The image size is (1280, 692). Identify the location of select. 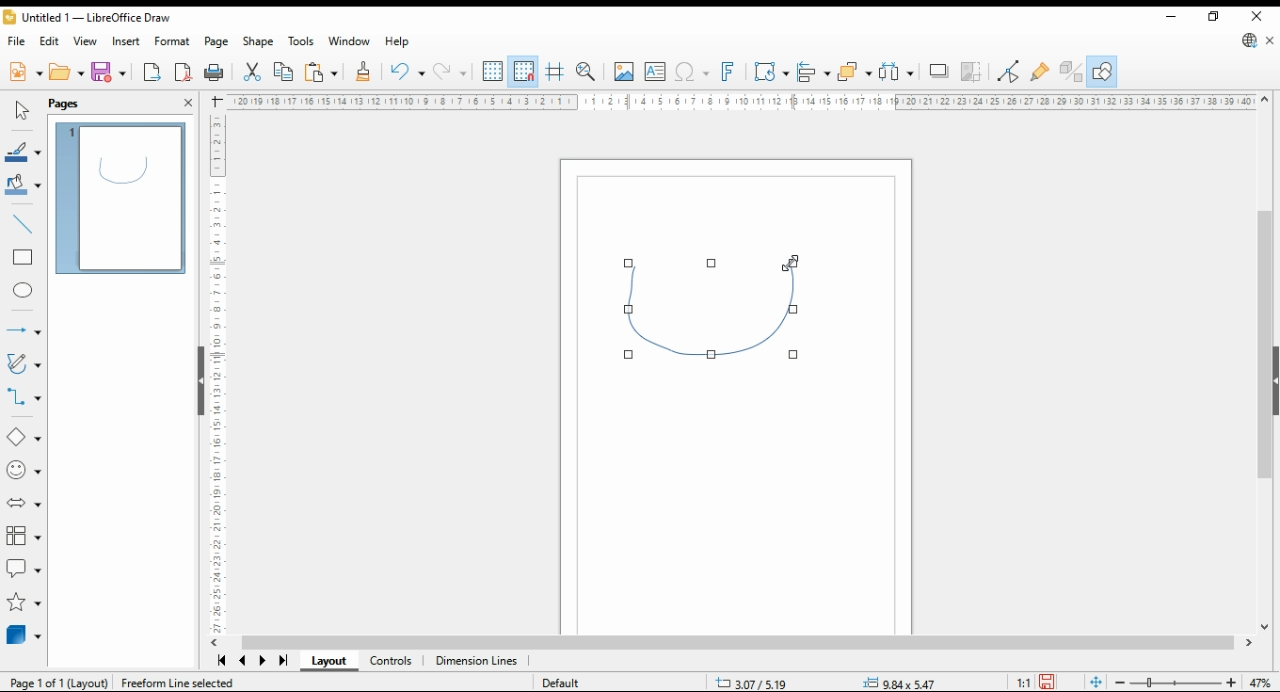
(21, 108).